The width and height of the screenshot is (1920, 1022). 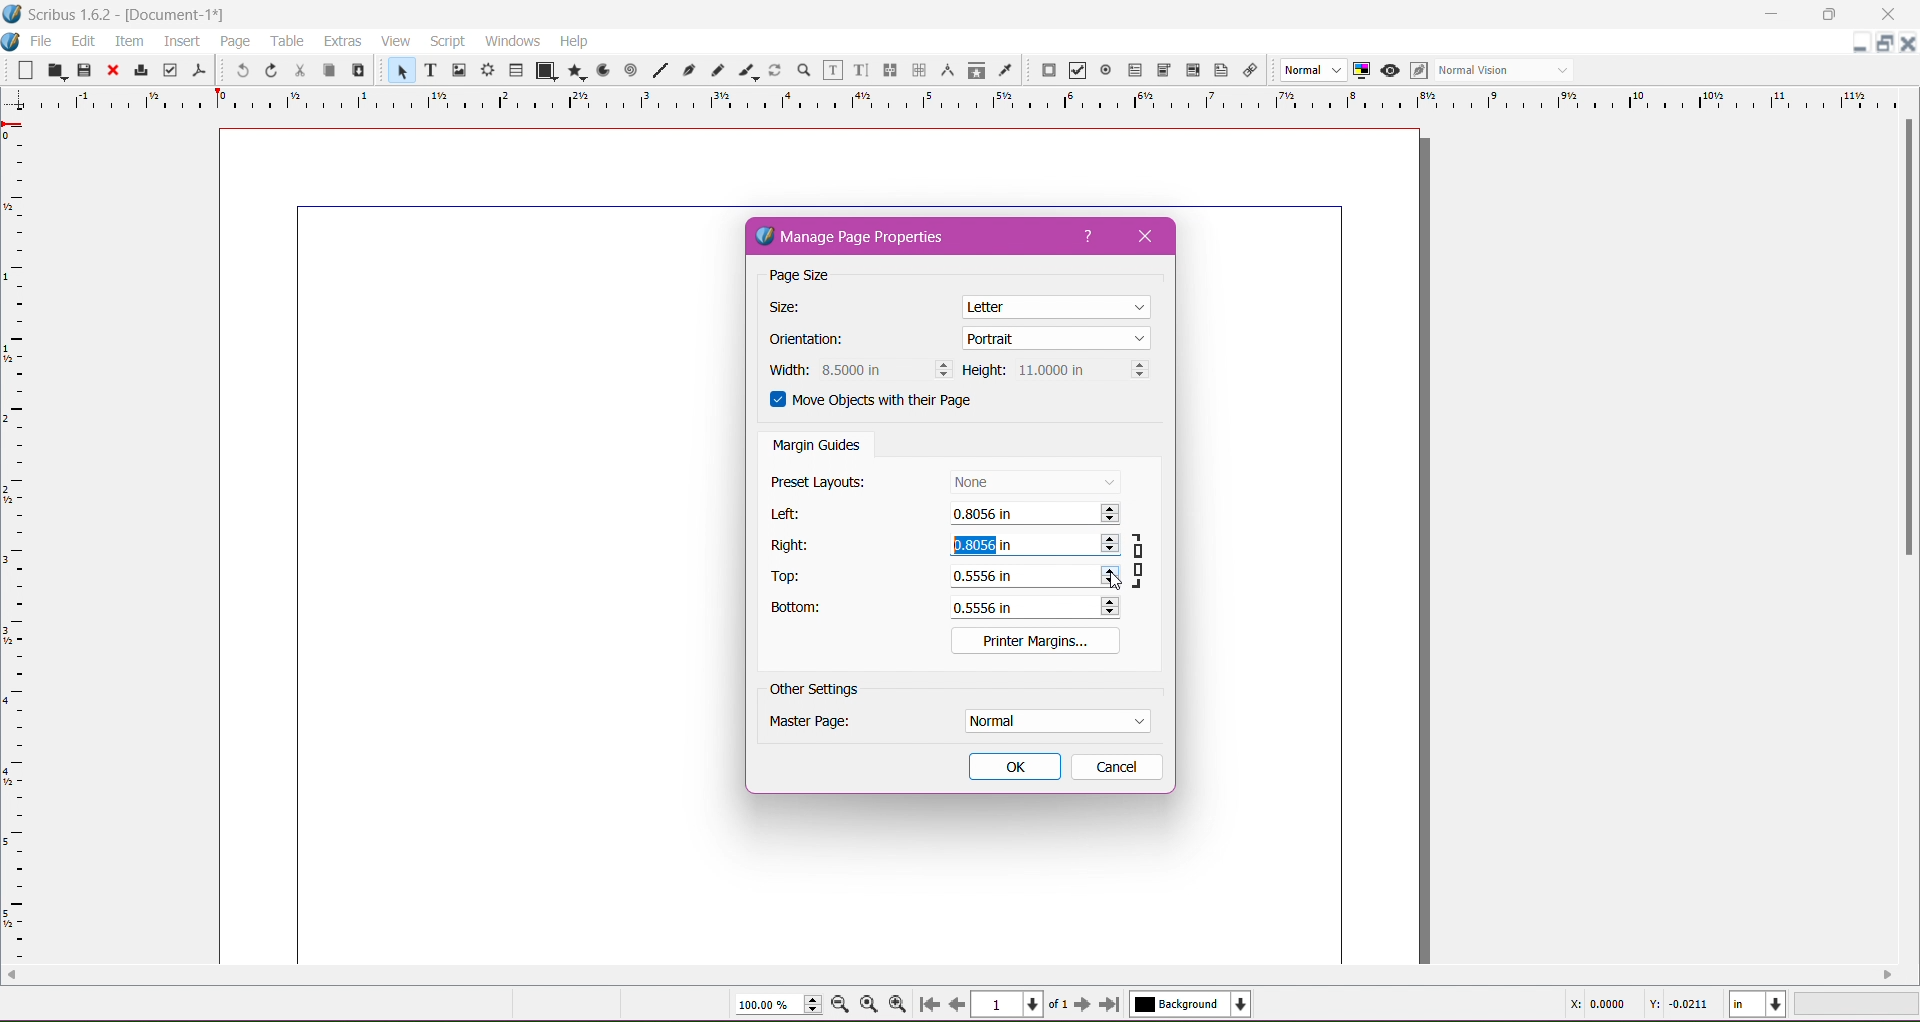 I want to click on Set right margin, so click(x=1033, y=546).